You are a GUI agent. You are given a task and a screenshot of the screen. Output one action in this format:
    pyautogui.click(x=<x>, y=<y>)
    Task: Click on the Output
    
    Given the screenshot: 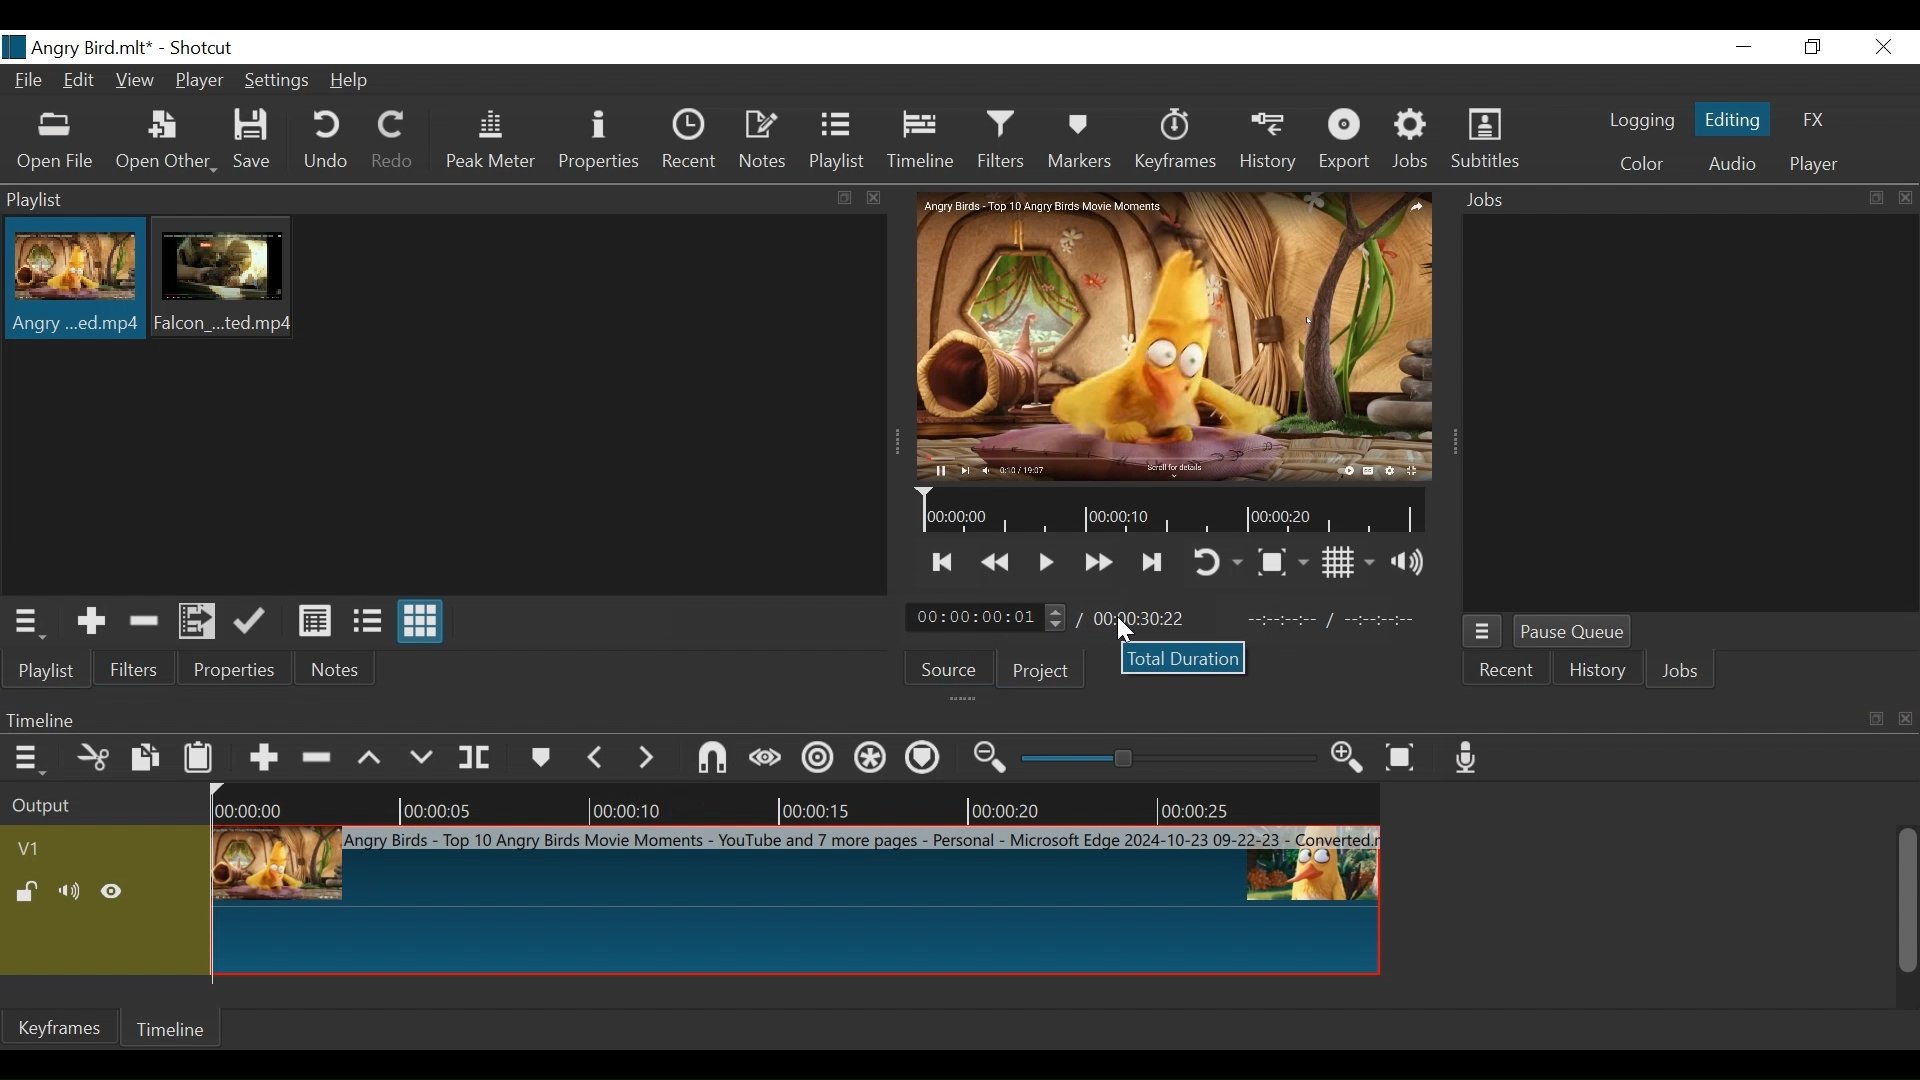 What is the action you would take?
    pyautogui.click(x=58, y=806)
    